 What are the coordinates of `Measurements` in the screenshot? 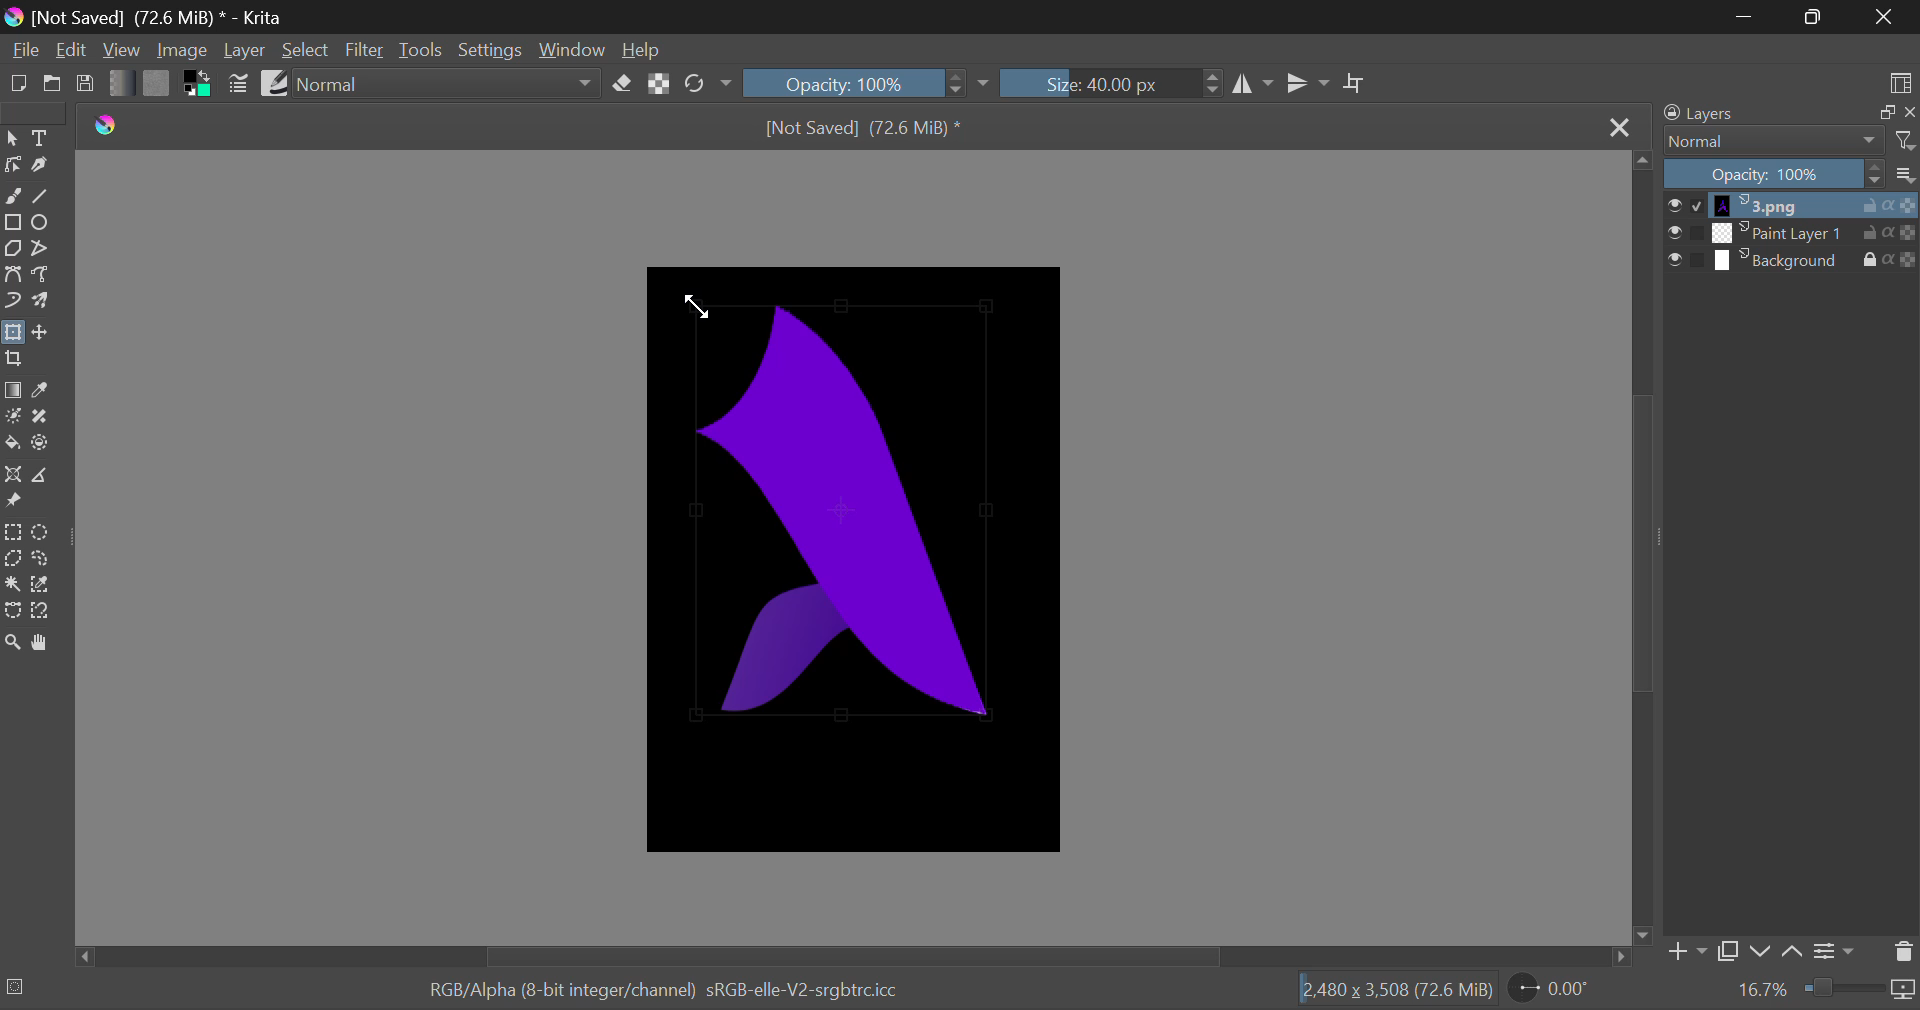 It's located at (47, 475).